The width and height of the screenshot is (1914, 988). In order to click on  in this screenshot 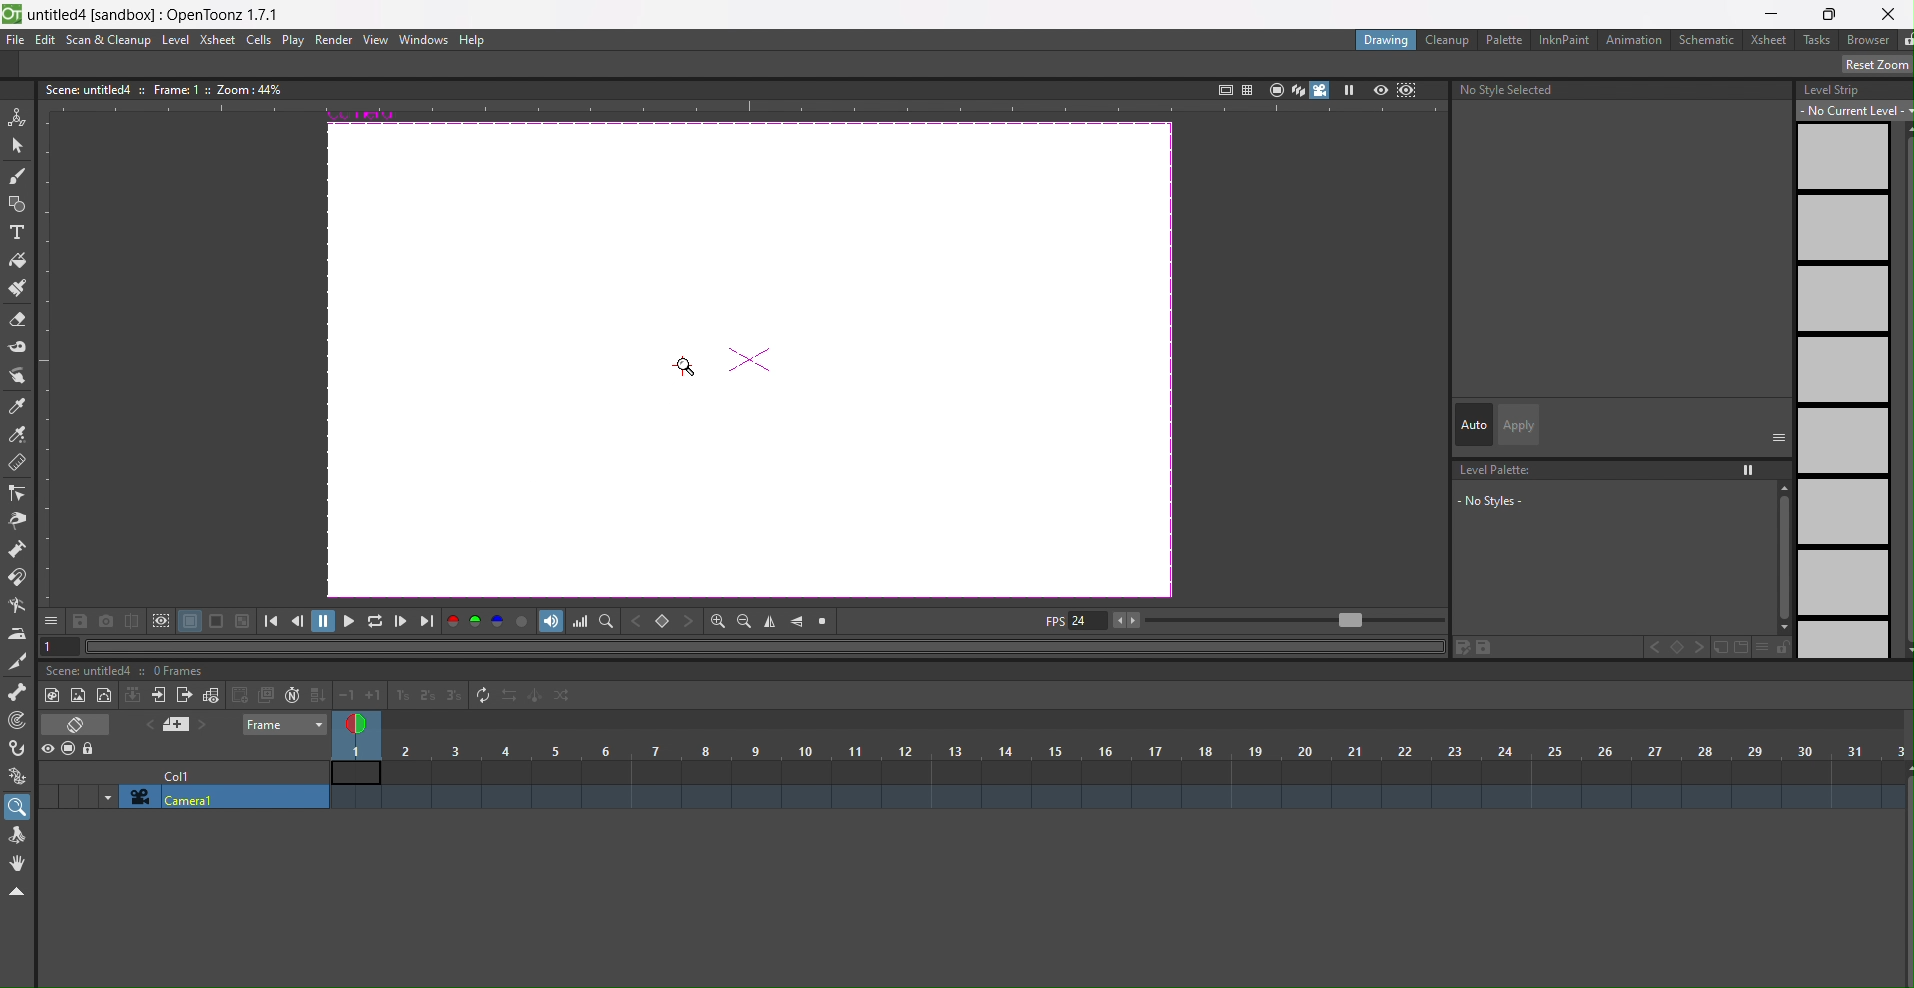, I will do `click(608, 620)`.